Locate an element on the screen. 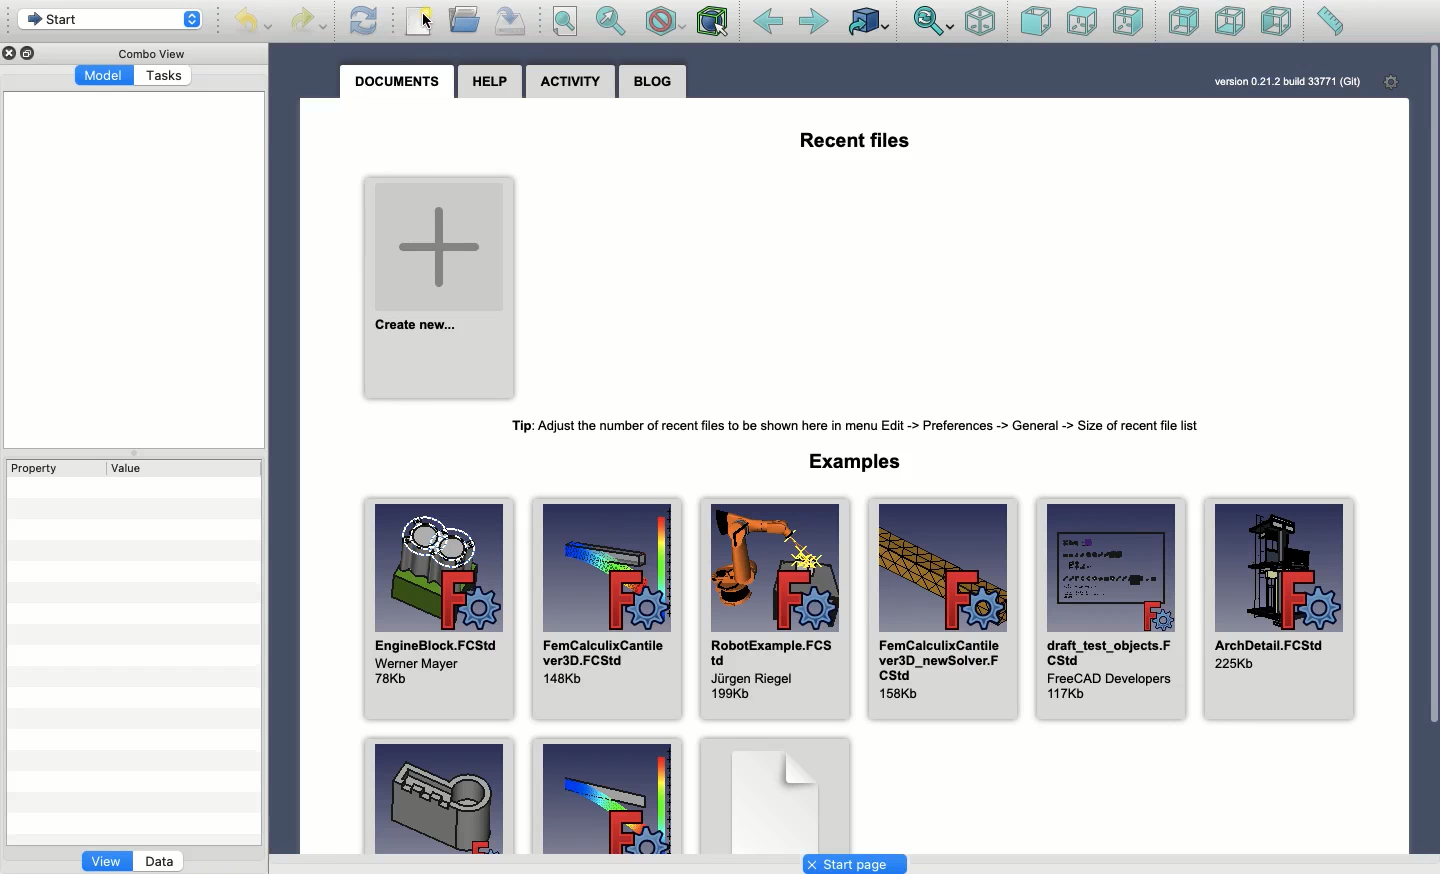 This screenshot has width=1440, height=874. Rear is located at coordinates (1182, 22).